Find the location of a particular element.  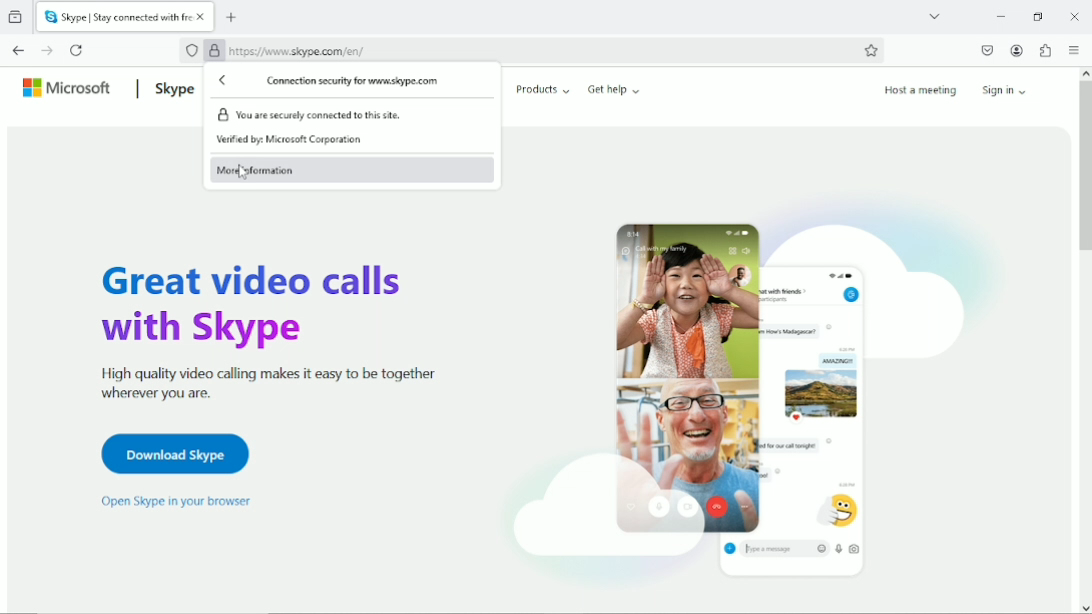

Videocall/chat is located at coordinates (745, 387).